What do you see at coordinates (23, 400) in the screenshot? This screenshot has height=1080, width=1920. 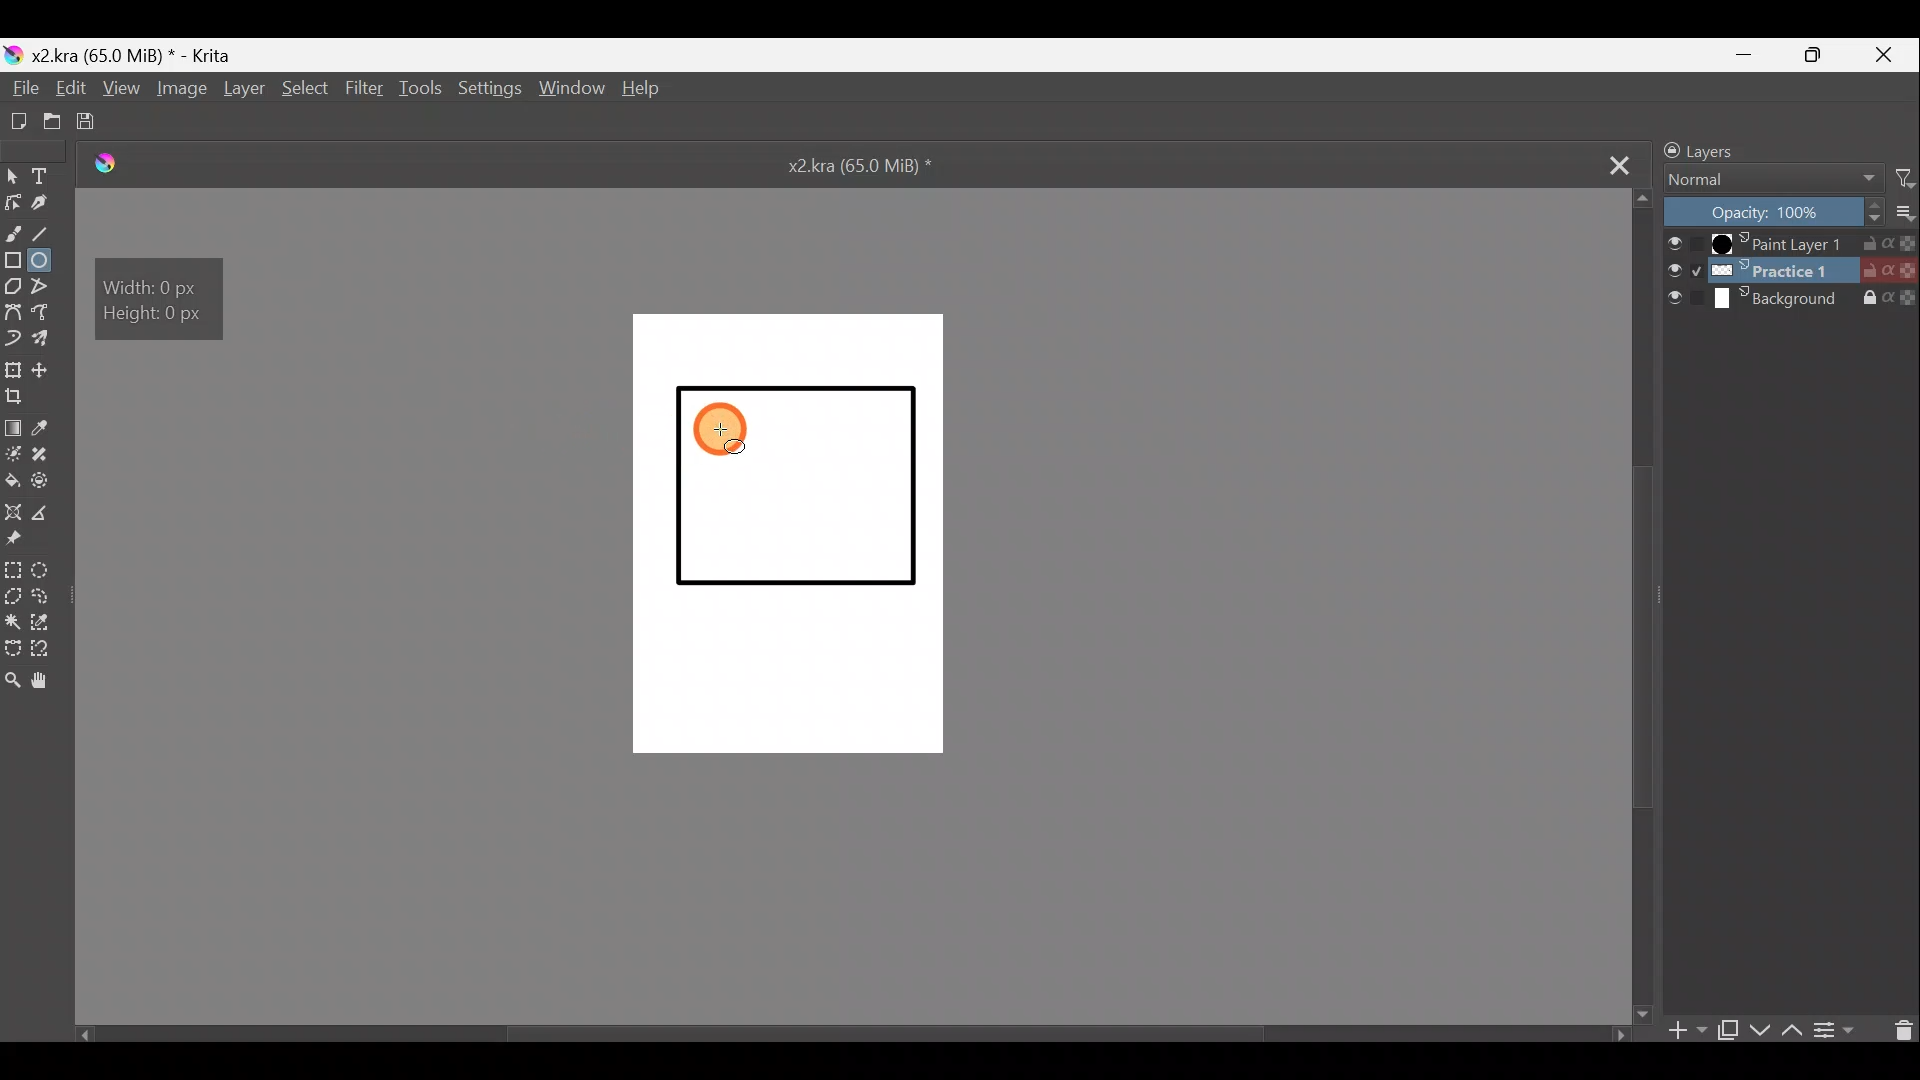 I see `Crop image to an area` at bounding box center [23, 400].